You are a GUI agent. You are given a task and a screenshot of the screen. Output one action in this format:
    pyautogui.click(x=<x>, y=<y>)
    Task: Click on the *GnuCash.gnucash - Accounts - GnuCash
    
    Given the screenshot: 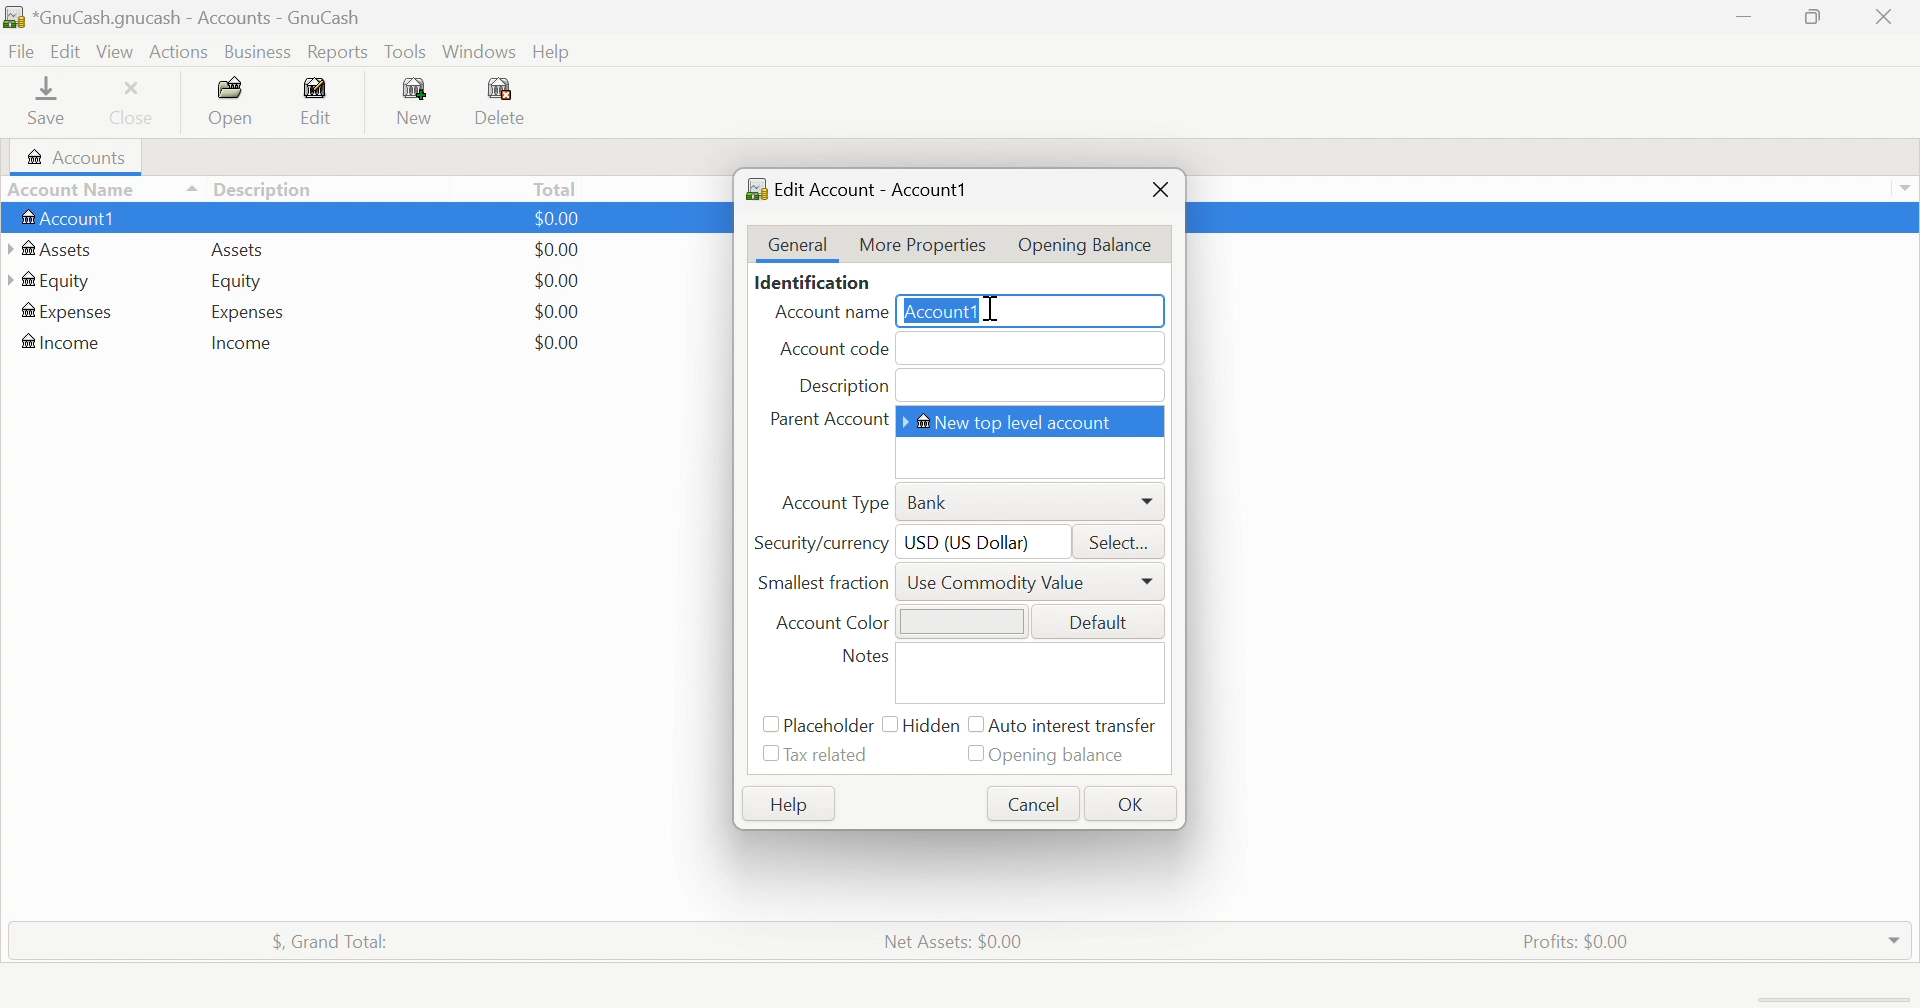 What is the action you would take?
    pyautogui.click(x=189, y=18)
    